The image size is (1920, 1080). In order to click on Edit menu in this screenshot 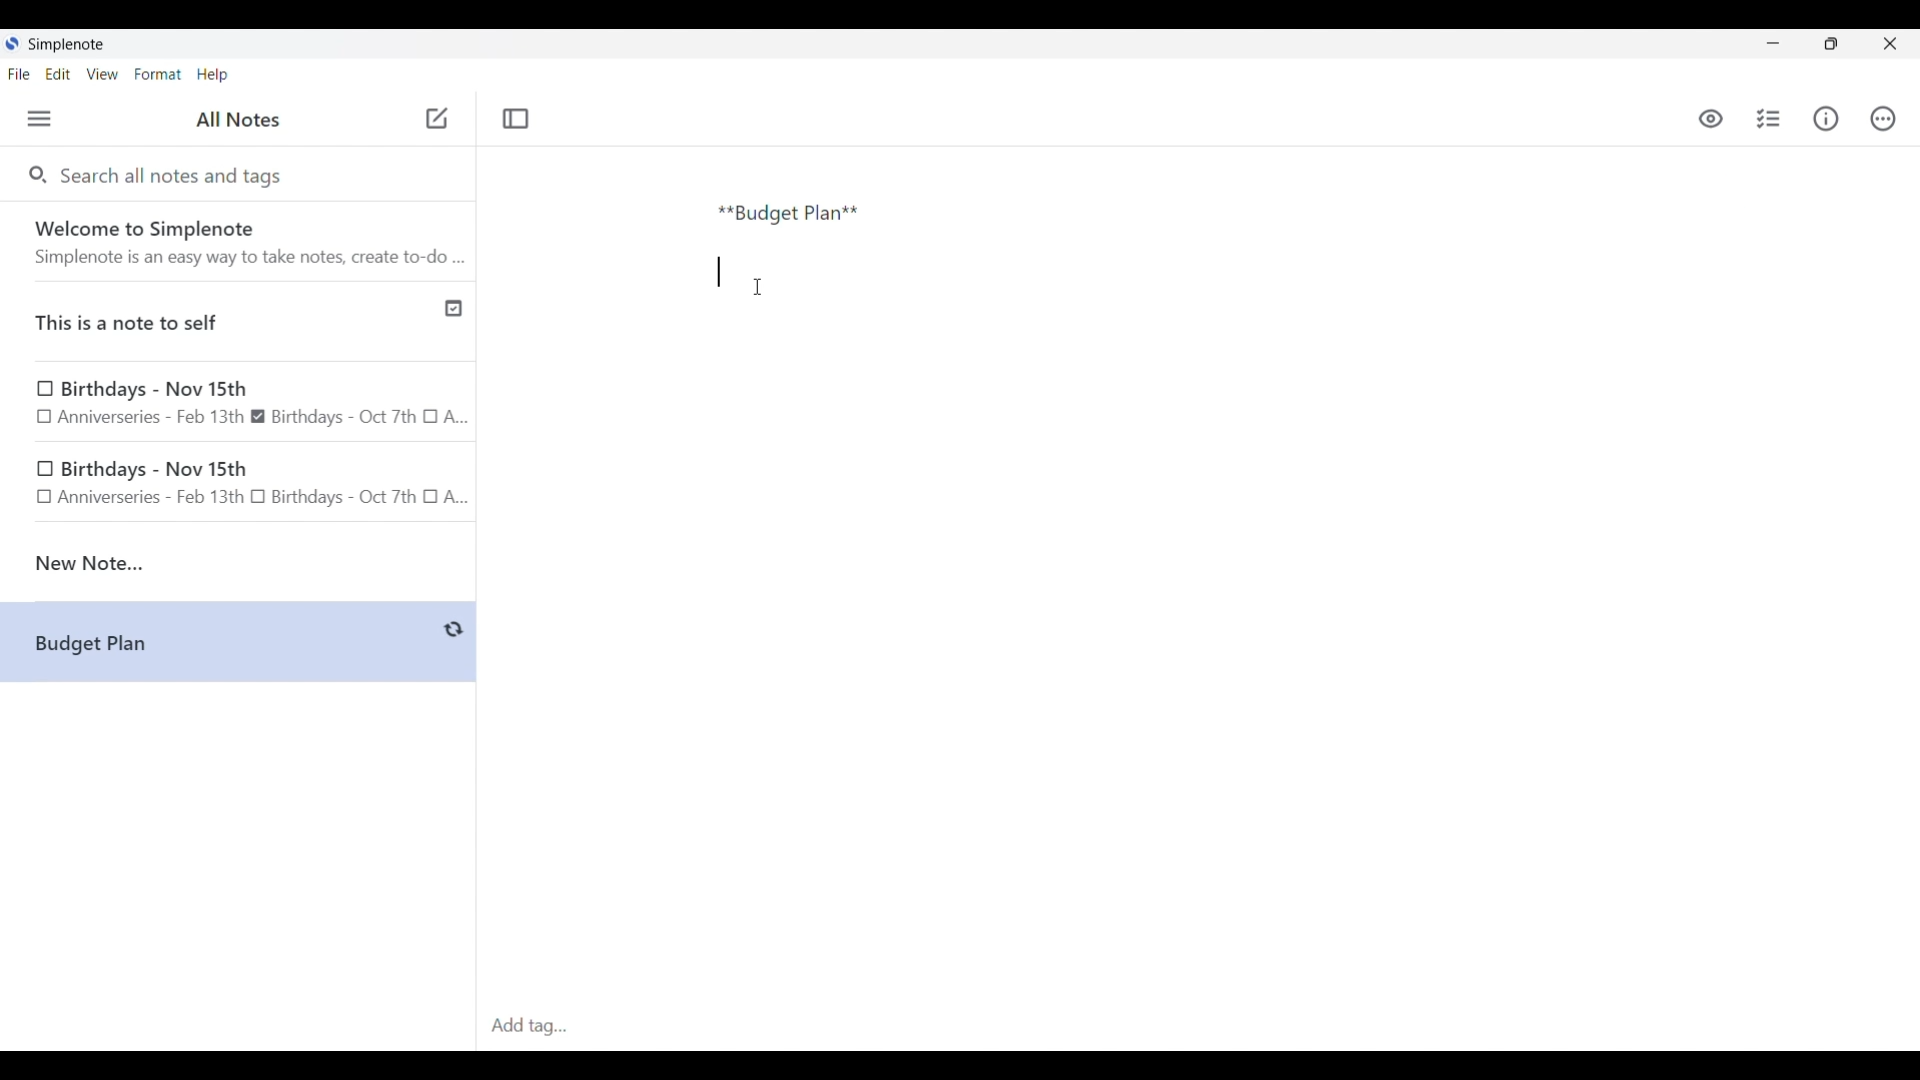, I will do `click(59, 73)`.